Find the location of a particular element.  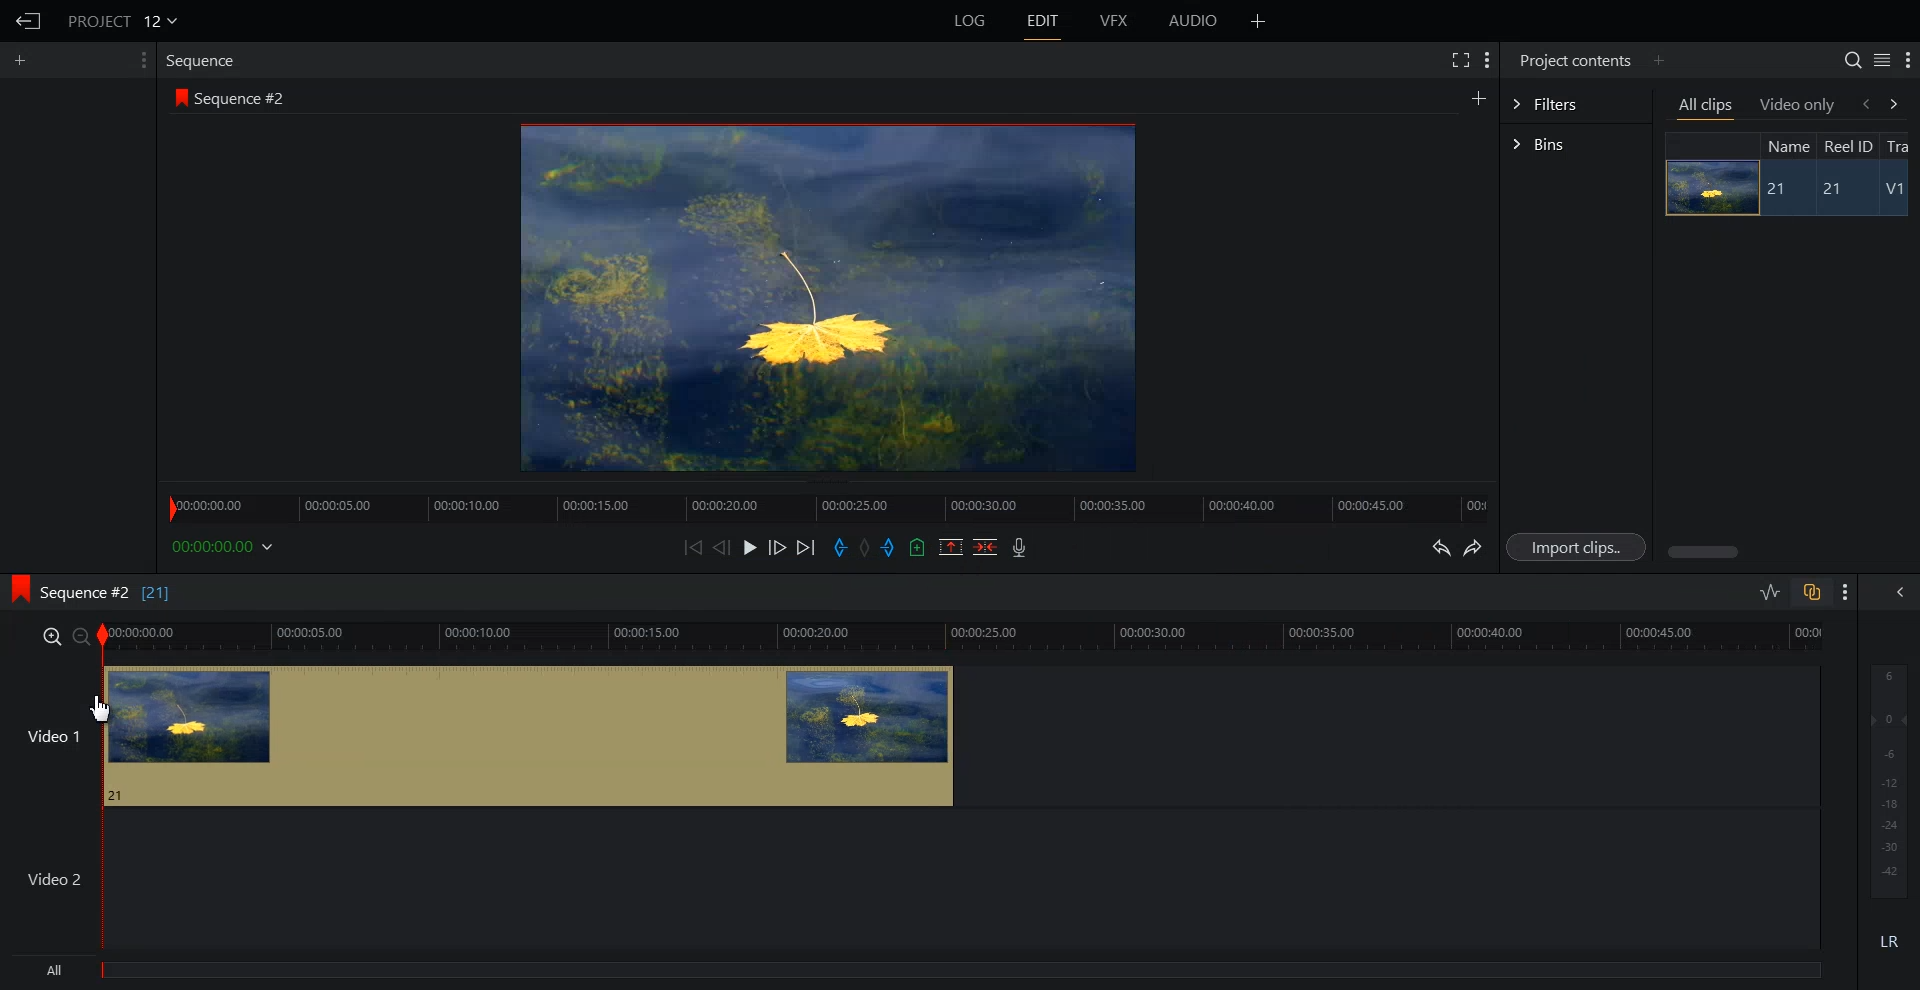

Add panel is located at coordinates (1658, 60).